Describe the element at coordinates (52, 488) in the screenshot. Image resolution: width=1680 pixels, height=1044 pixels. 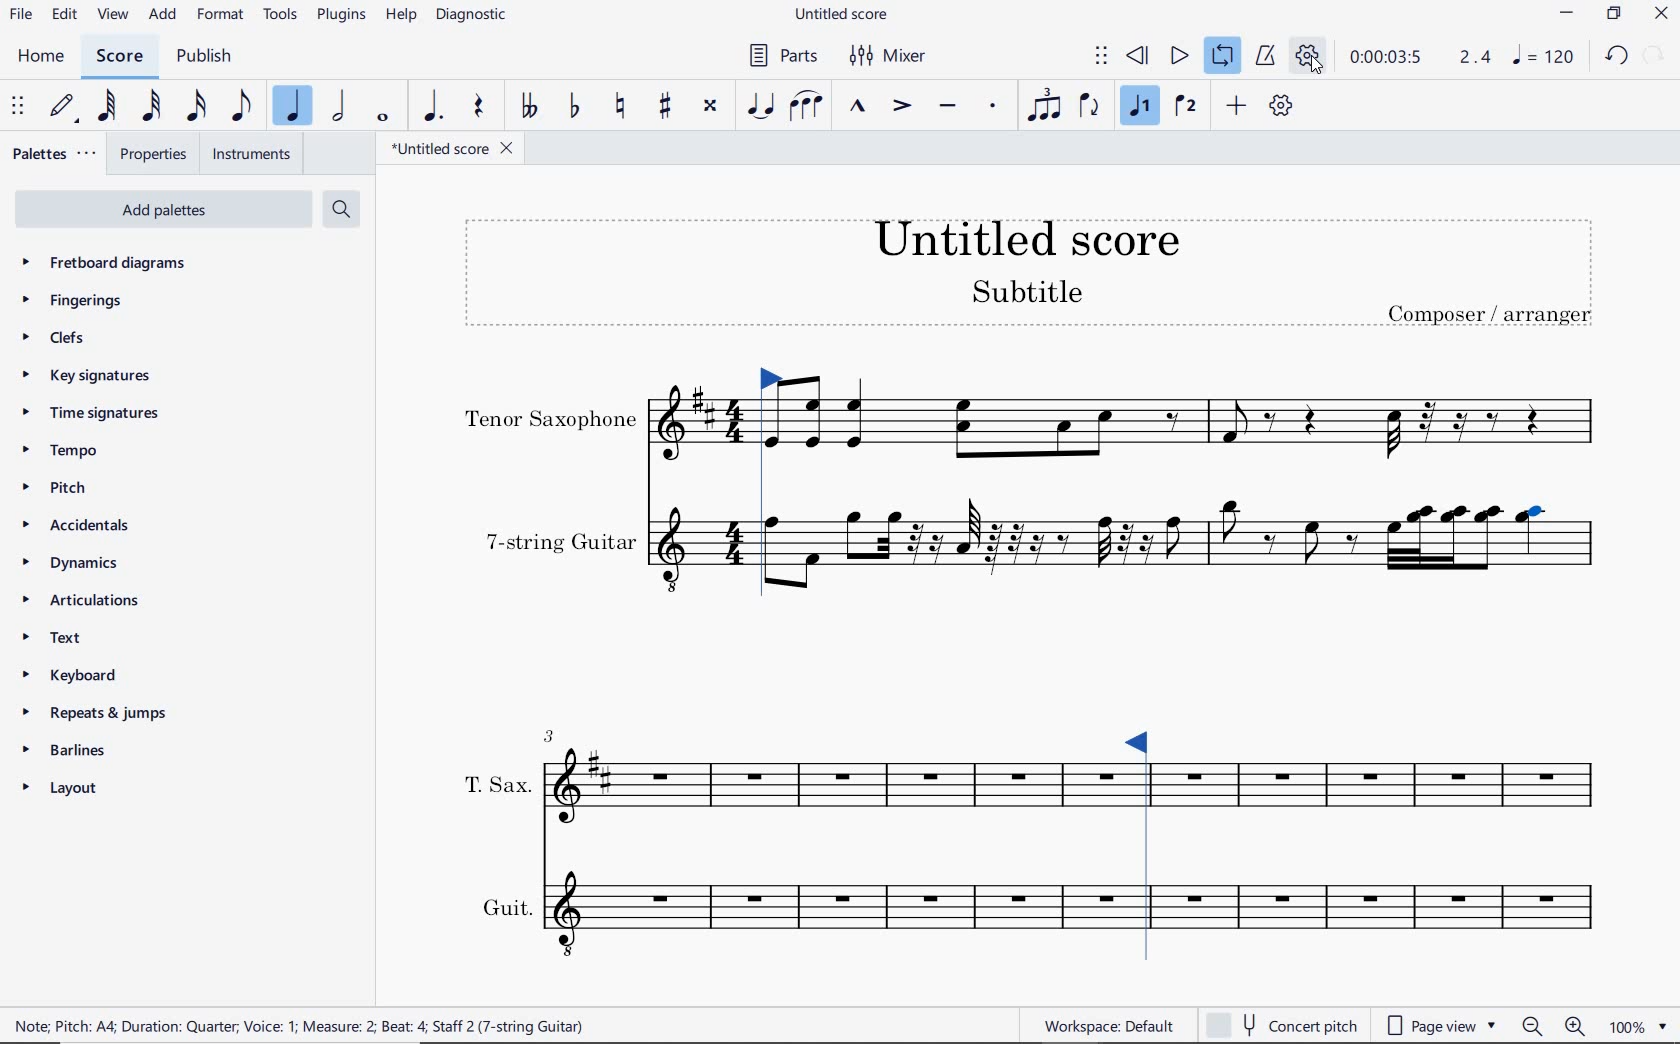
I see `PITCH` at that location.